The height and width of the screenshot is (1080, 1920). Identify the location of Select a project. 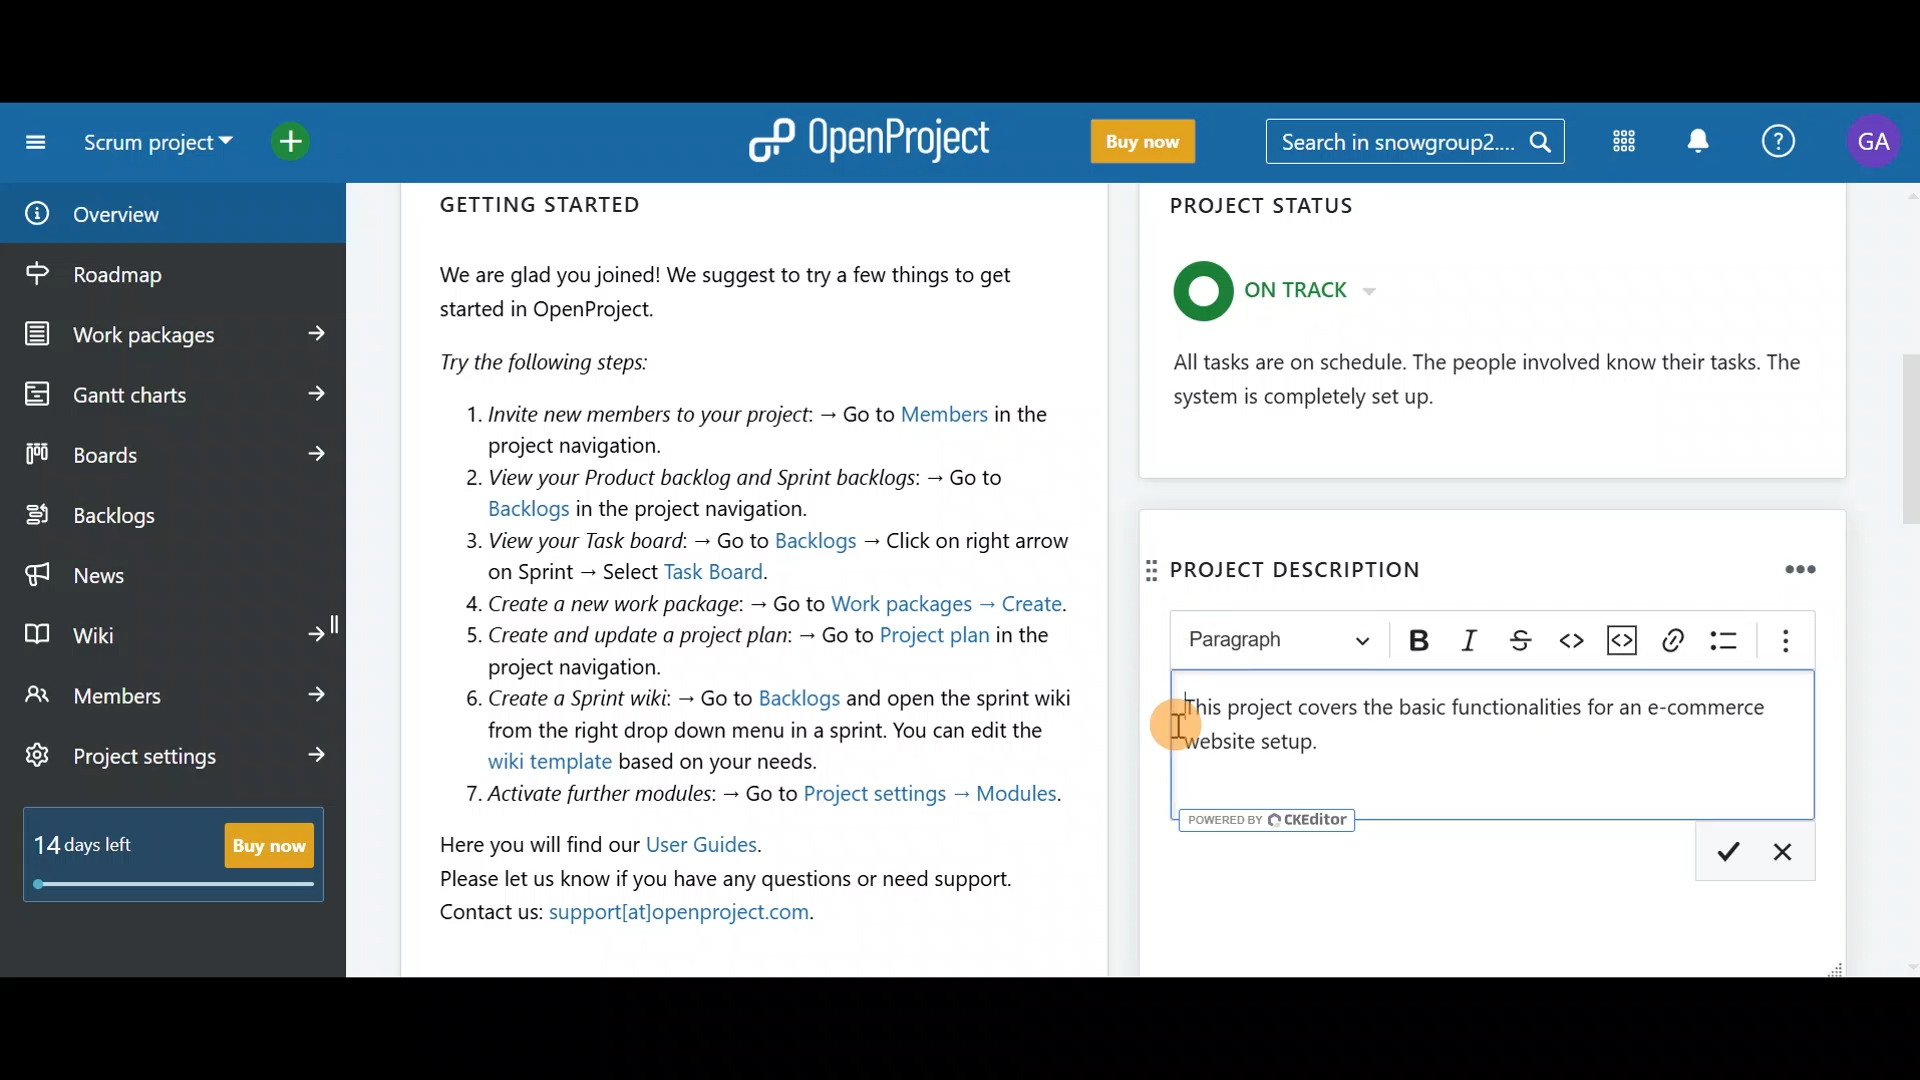
(162, 150).